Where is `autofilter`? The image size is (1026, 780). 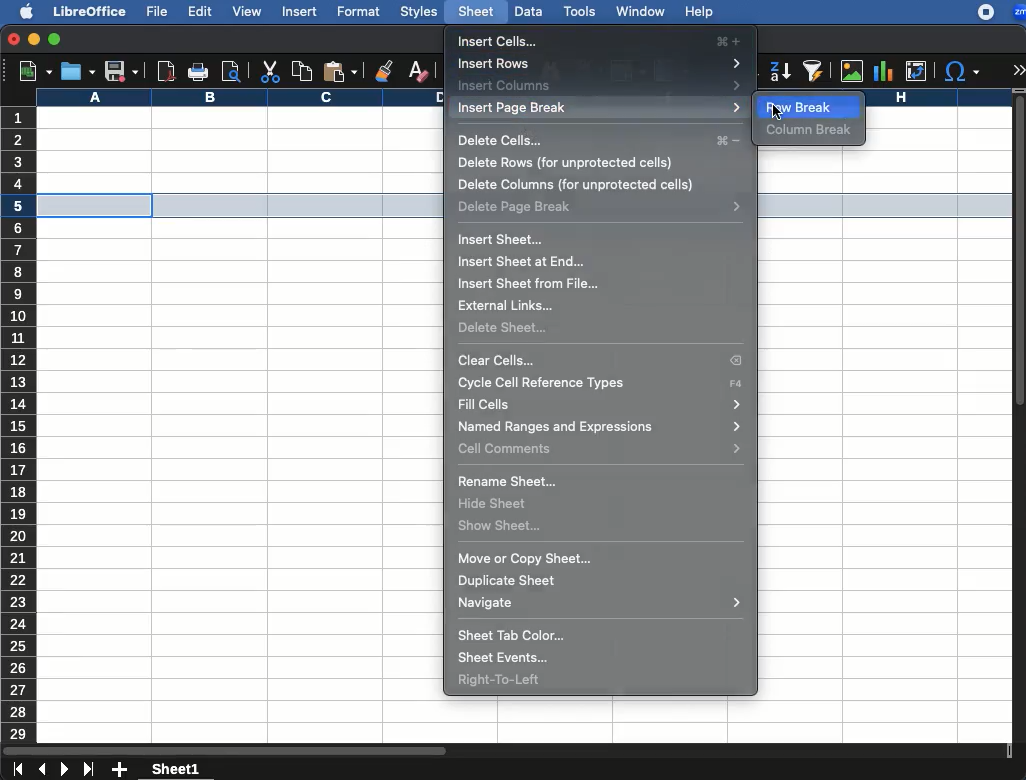
autofilter is located at coordinates (816, 72).